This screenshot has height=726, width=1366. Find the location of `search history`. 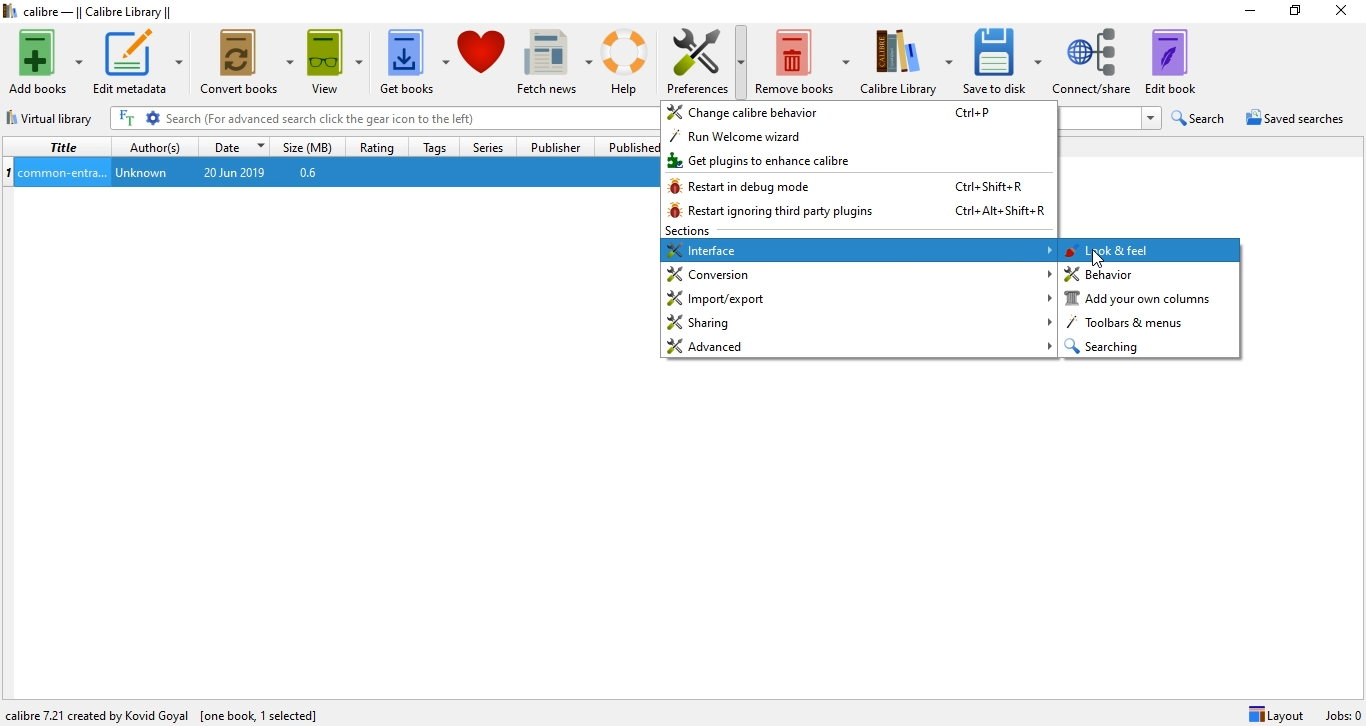

search history is located at coordinates (1151, 119).